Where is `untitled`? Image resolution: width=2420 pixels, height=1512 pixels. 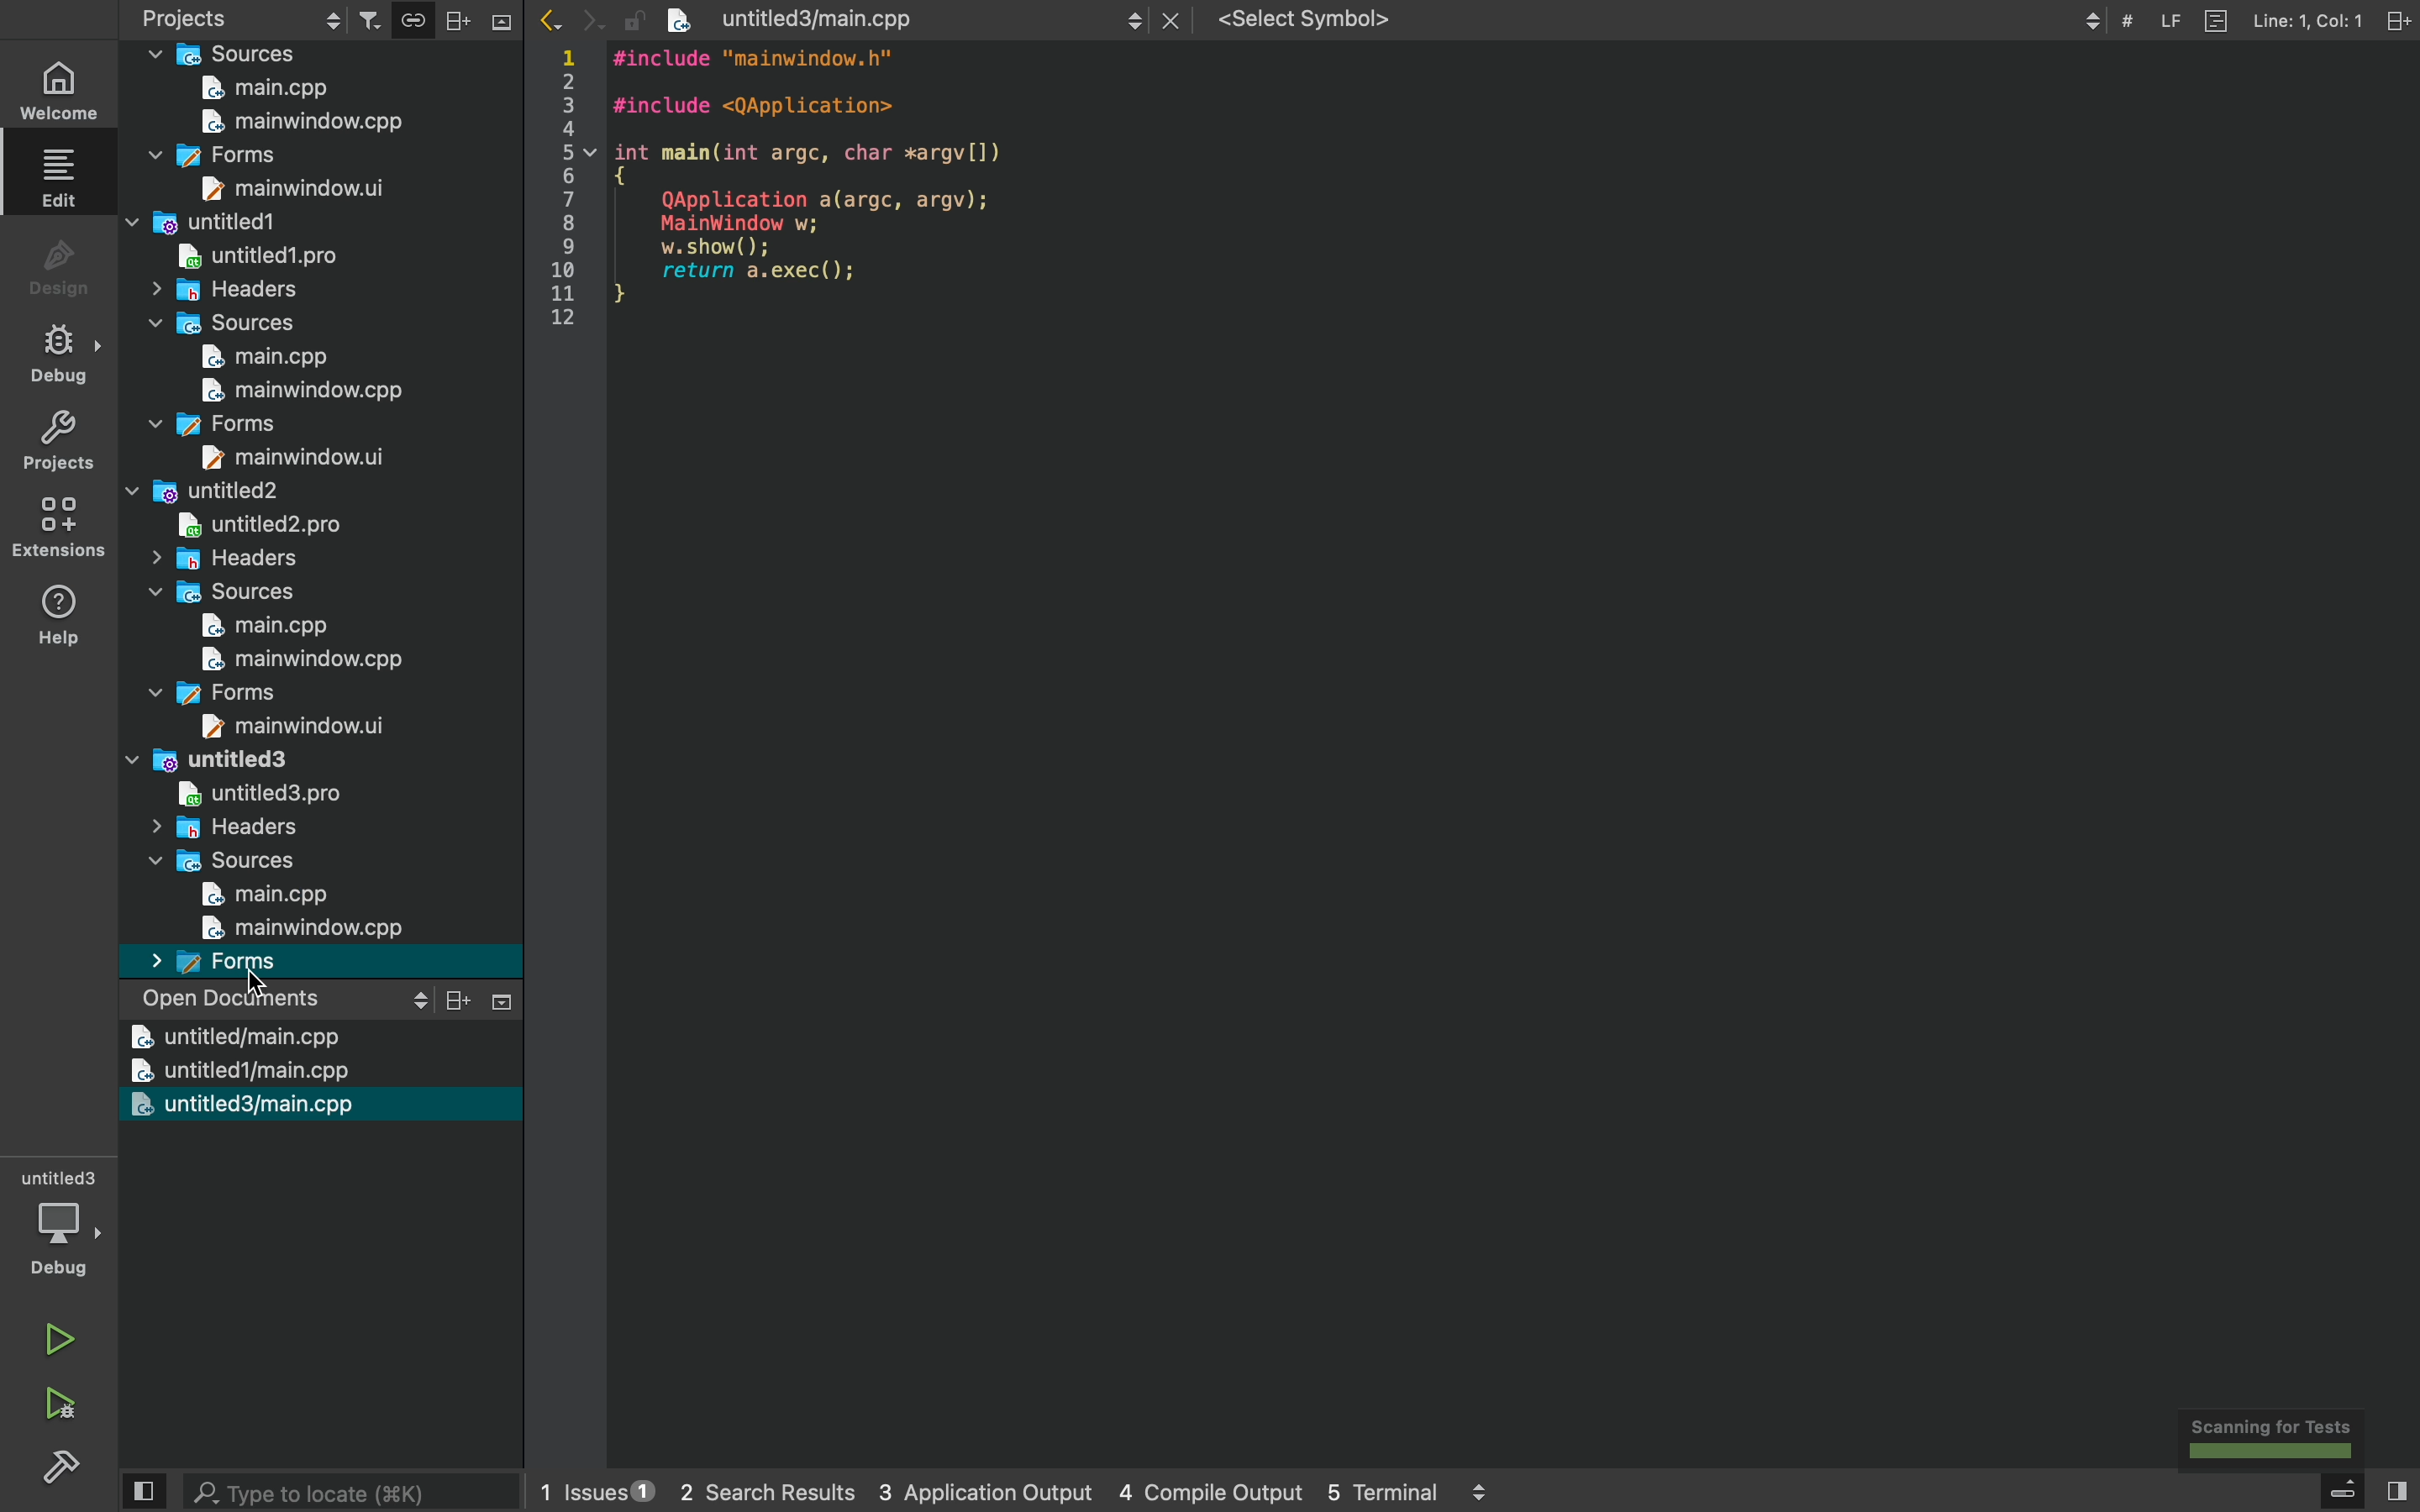
untitled is located at coordinates (201, 493).